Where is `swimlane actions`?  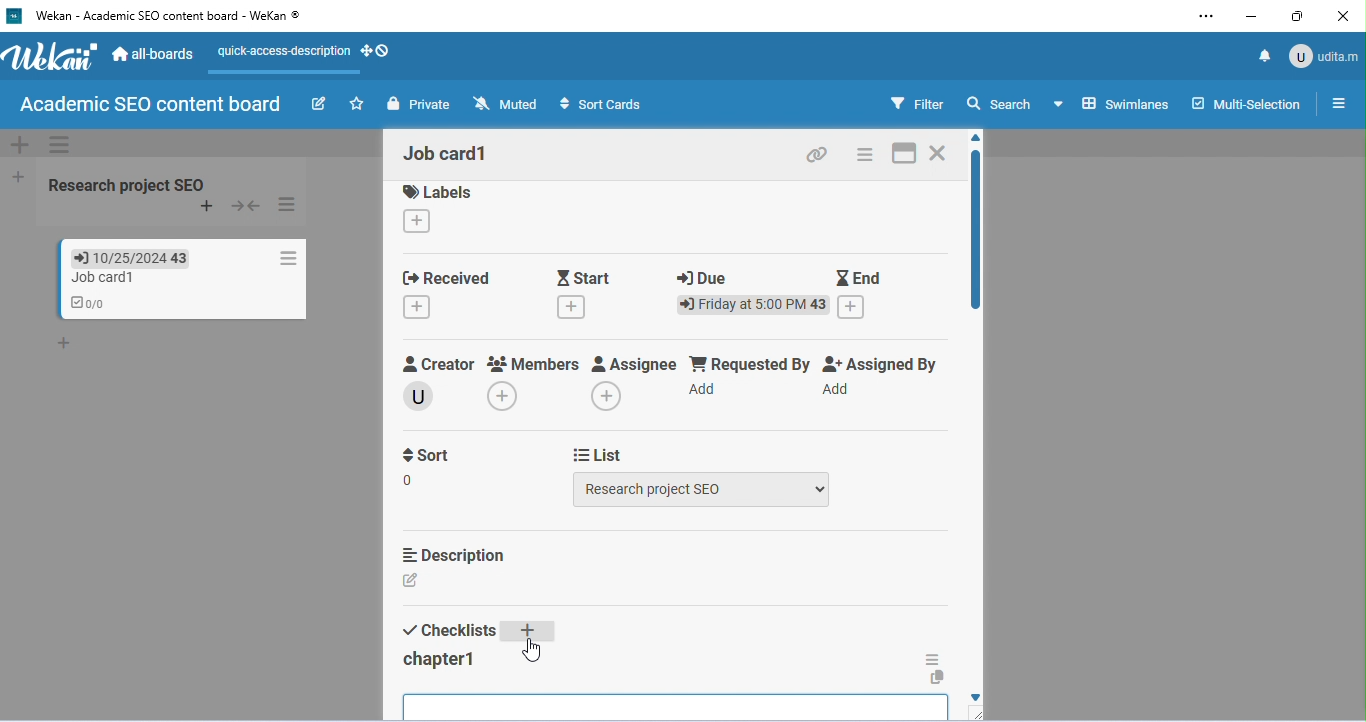
swimlane actions is located at coordinates (61, 144).